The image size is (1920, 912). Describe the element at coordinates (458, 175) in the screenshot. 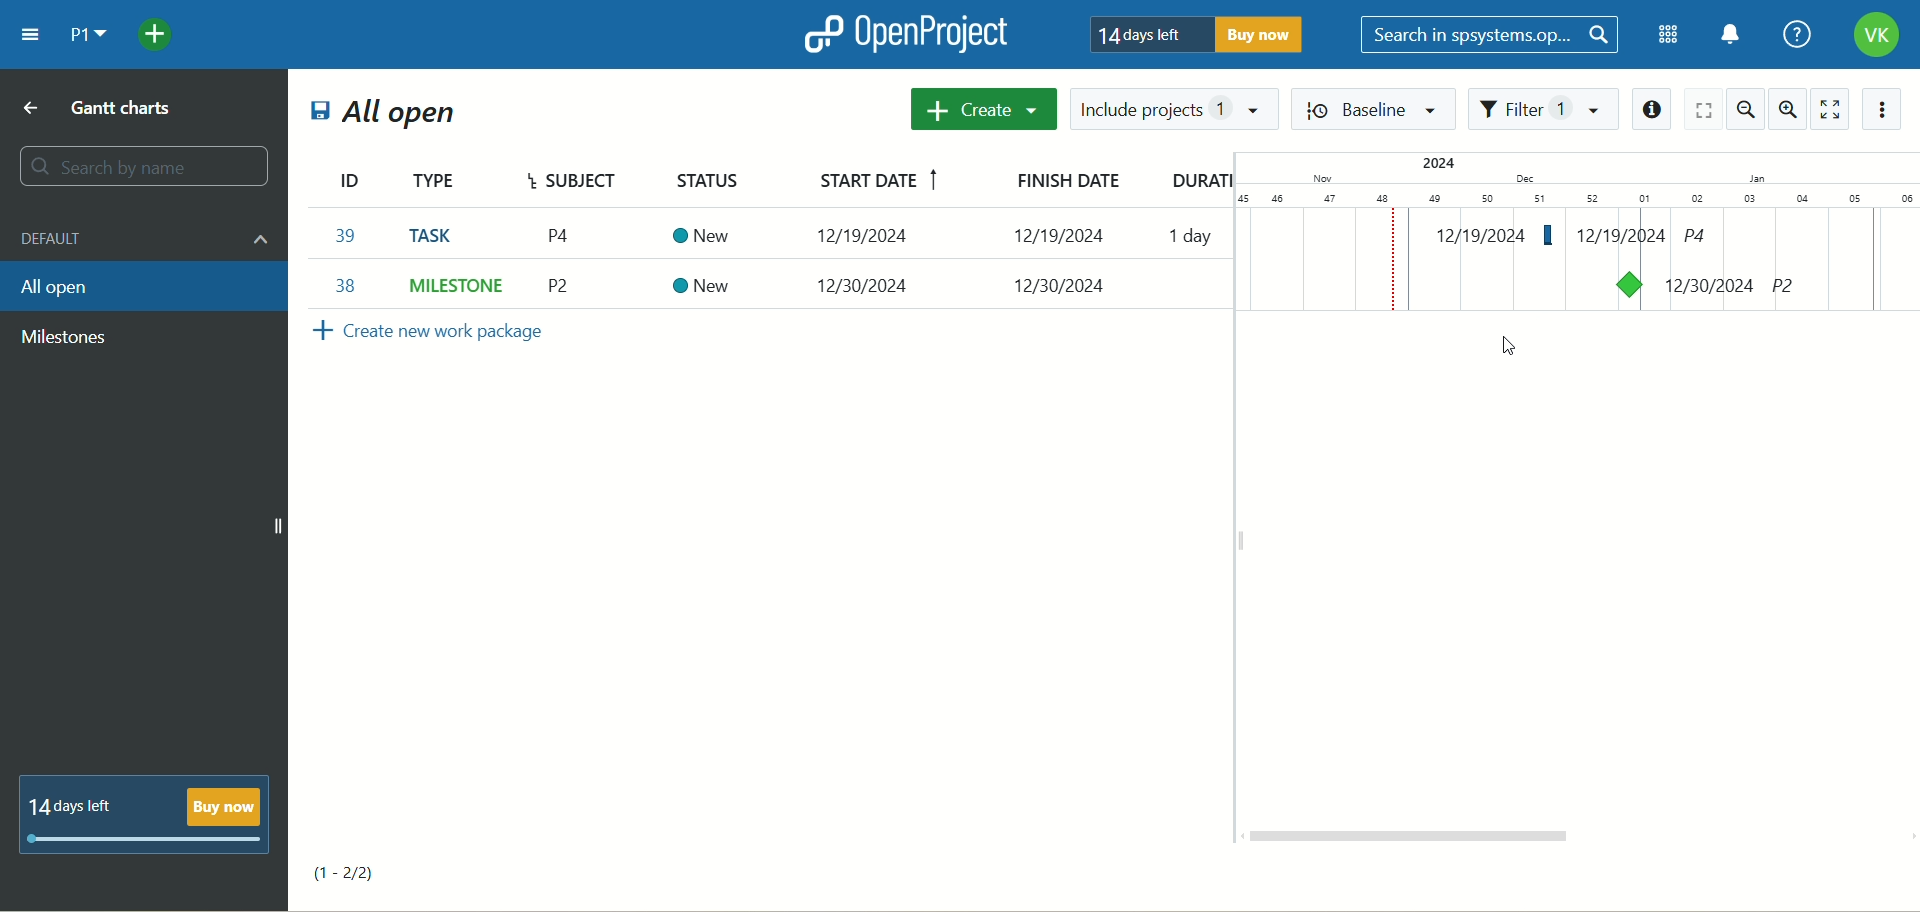

I see `type` at that location.